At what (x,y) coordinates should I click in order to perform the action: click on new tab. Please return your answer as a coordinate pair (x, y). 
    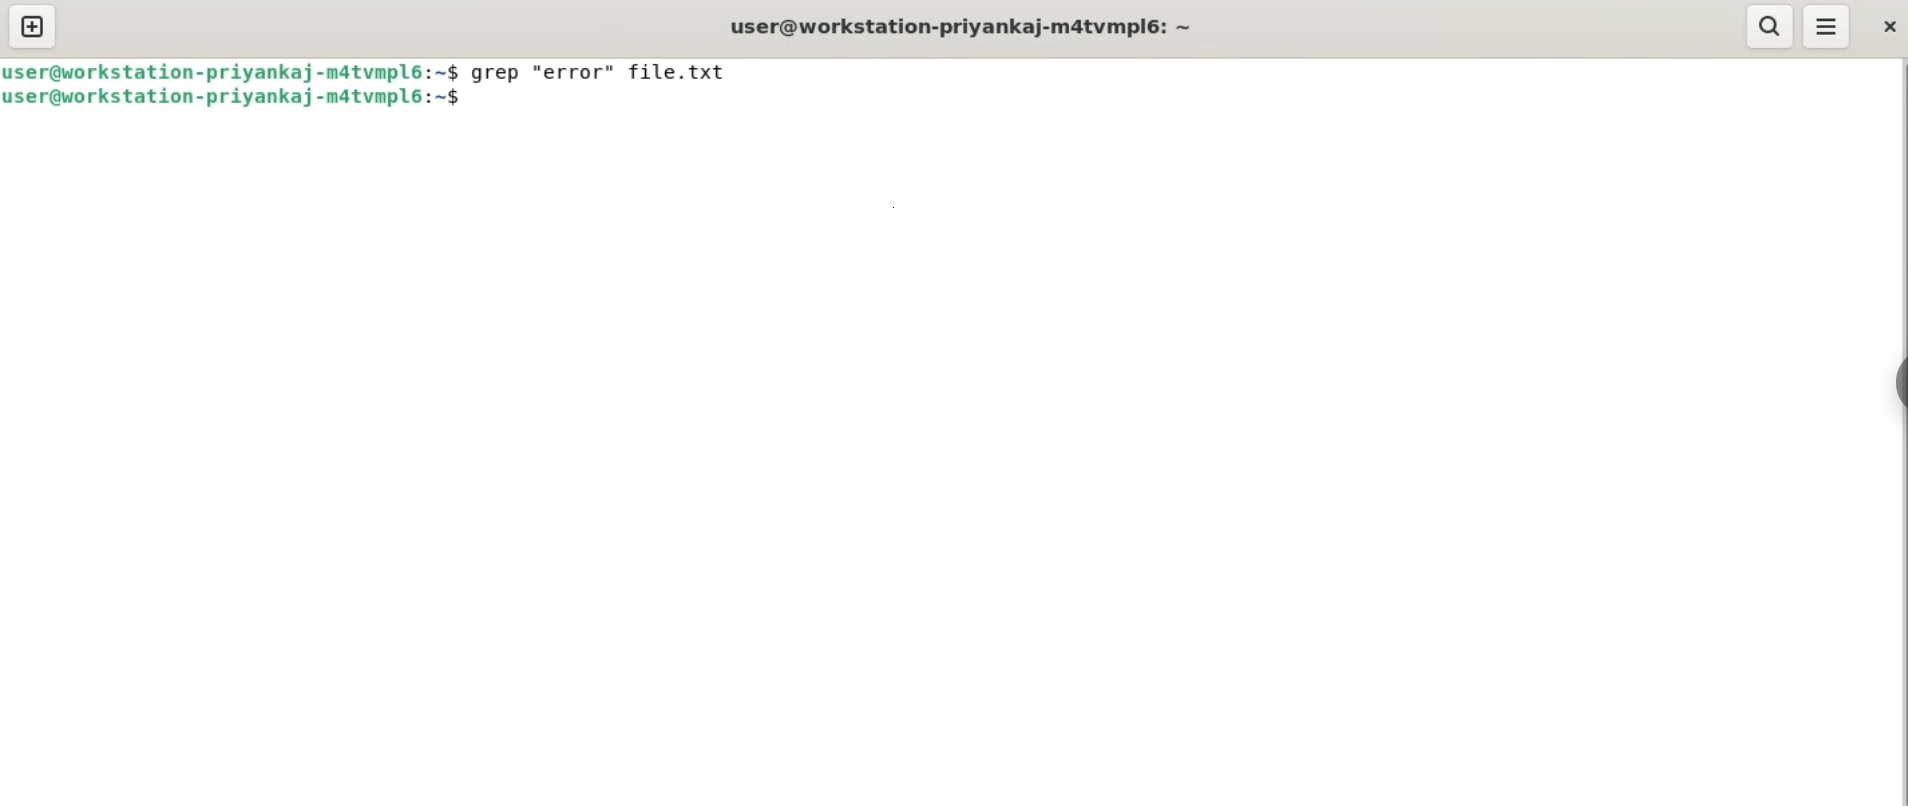
    Looking at the image, I should click on (33, 28).